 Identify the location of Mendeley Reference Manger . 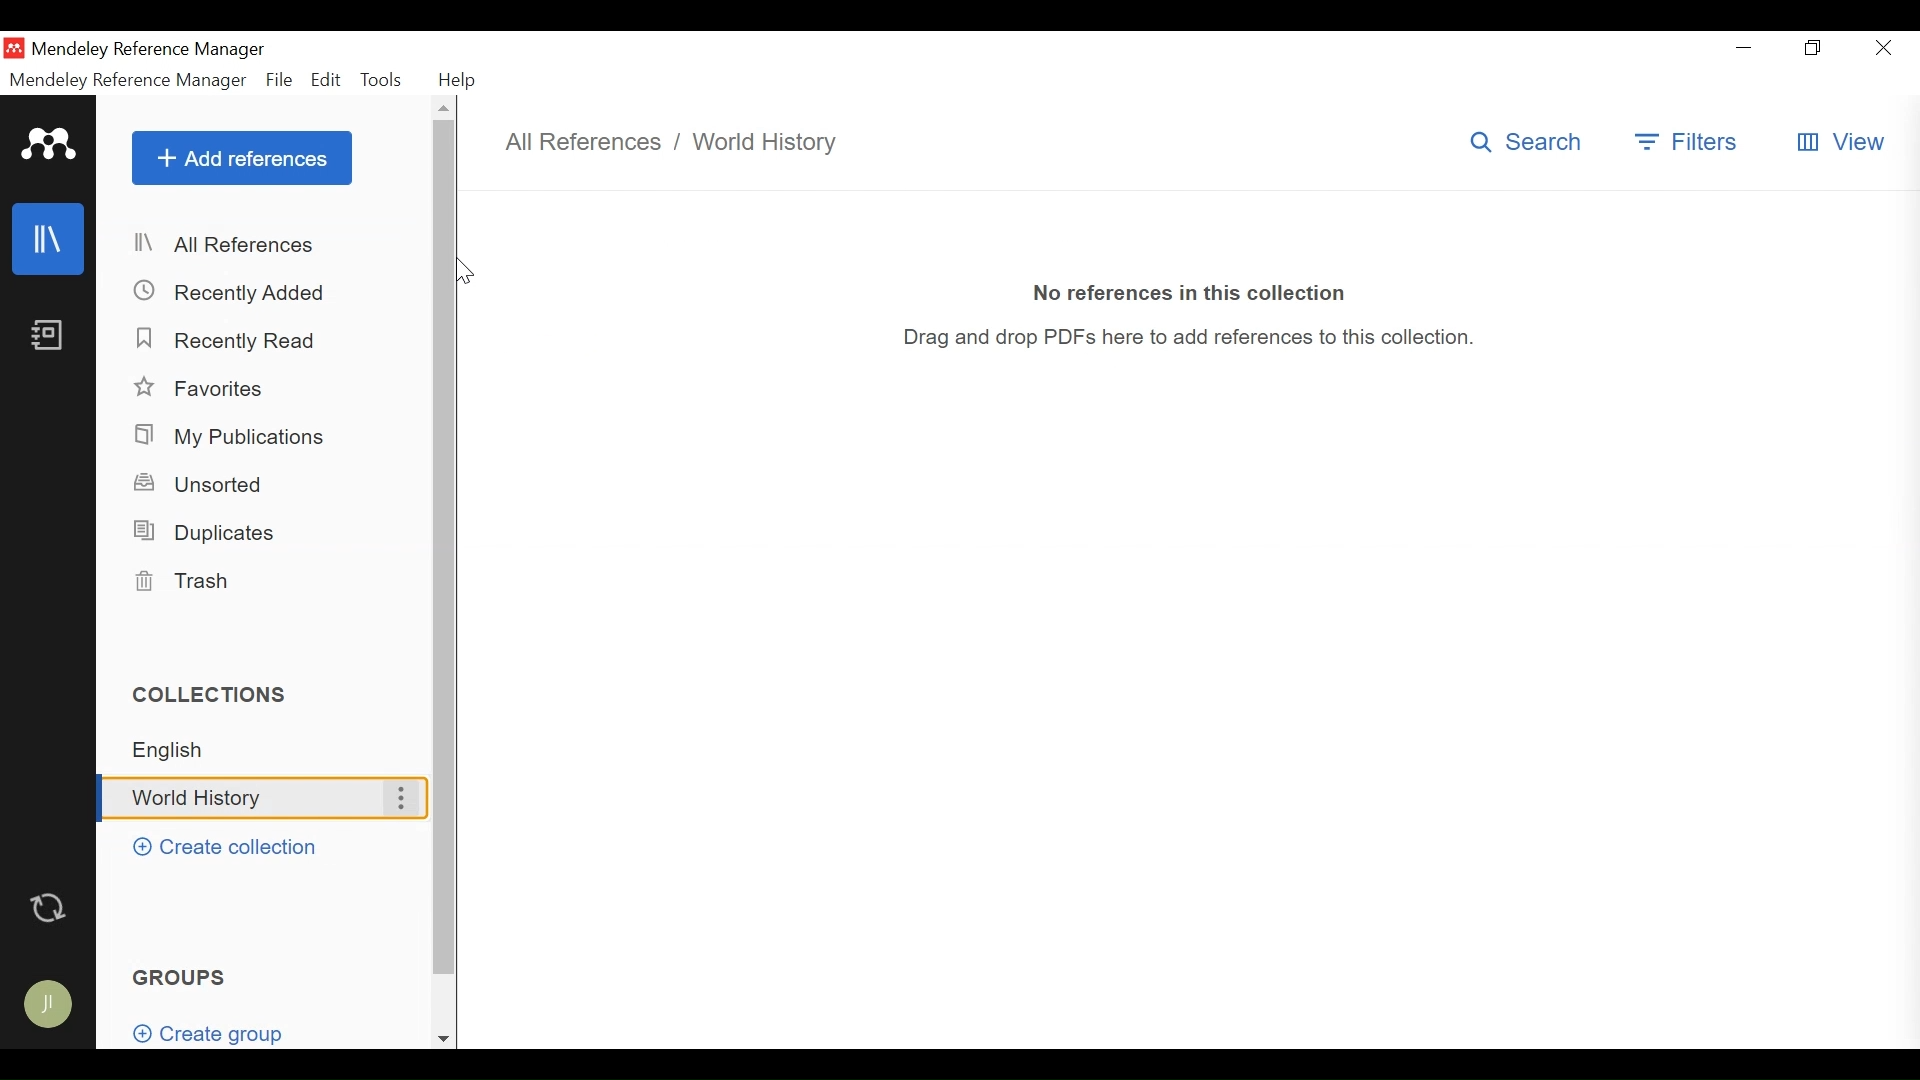
(128, 80).